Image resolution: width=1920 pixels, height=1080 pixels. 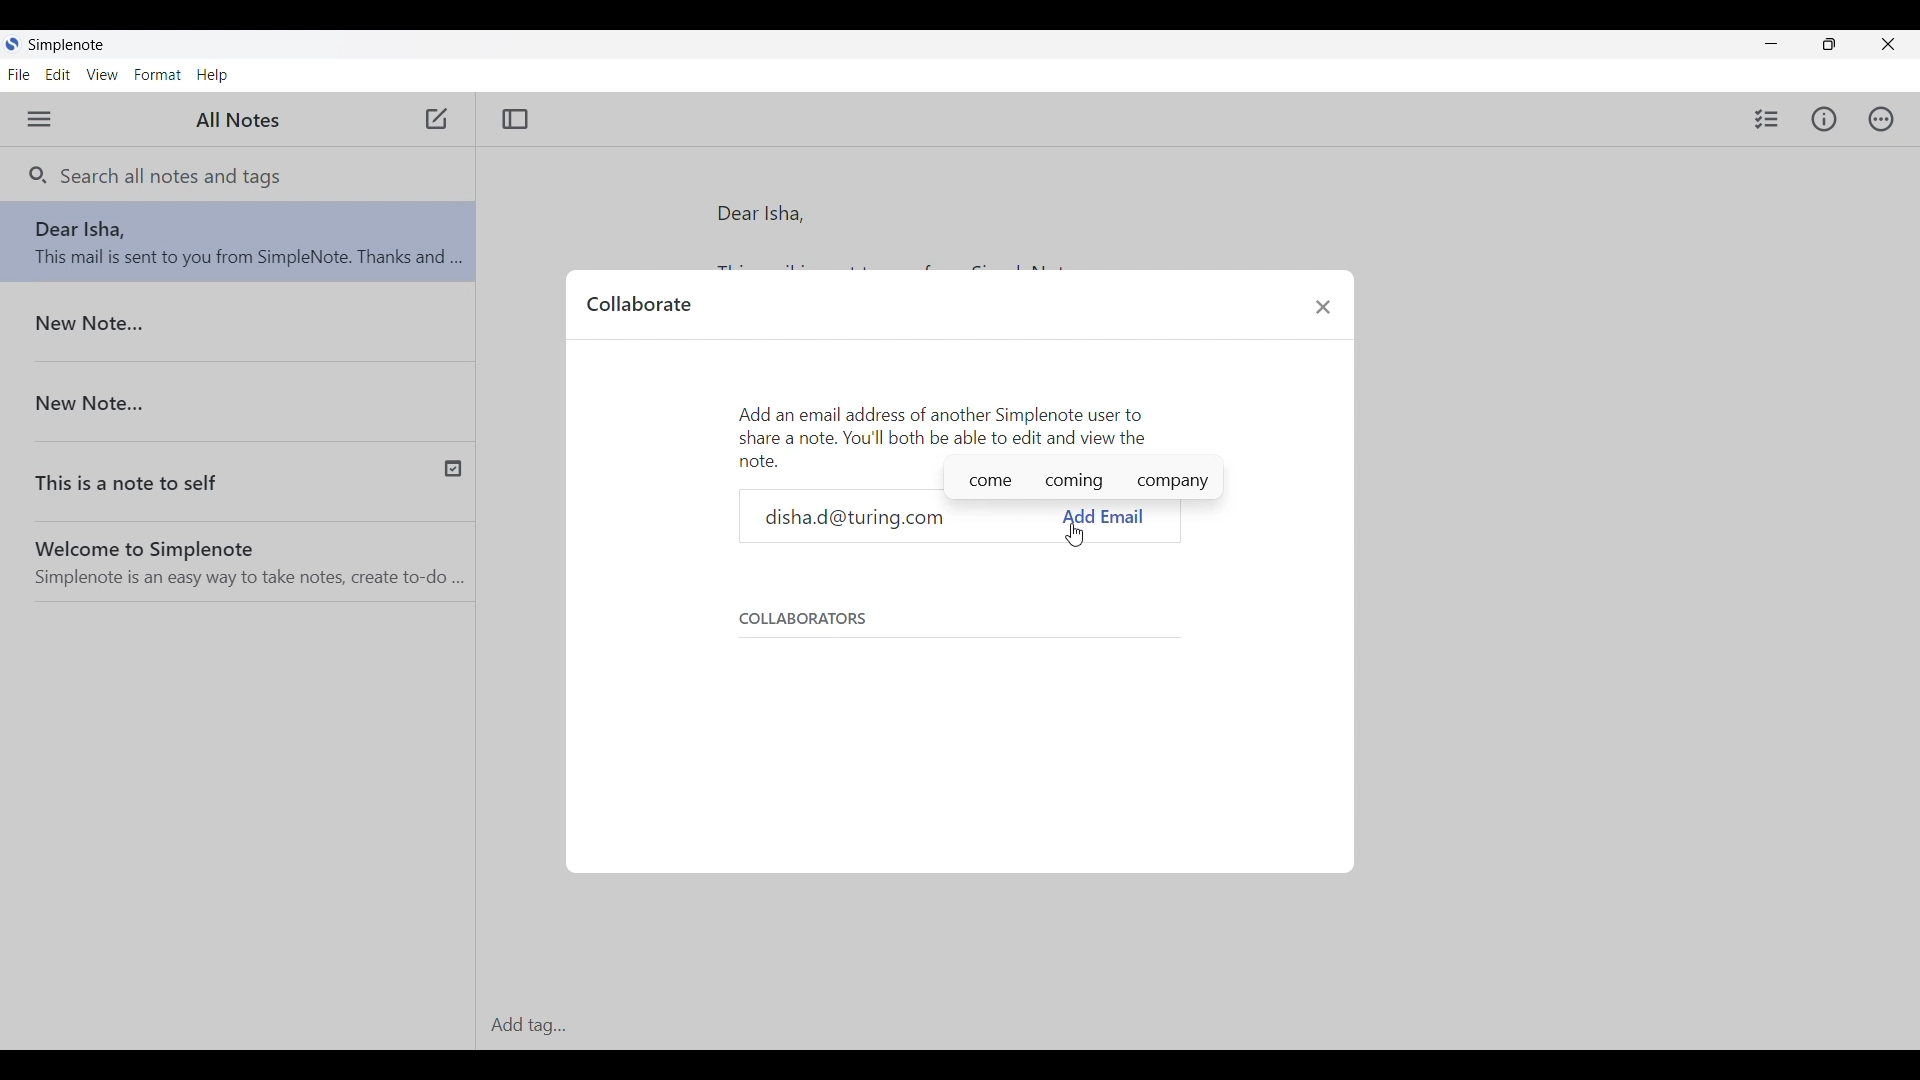 What do you see at coordinates (515, 119) in the screenshot?
I see `Toggle focus mode` at bounding box center [515, 119].